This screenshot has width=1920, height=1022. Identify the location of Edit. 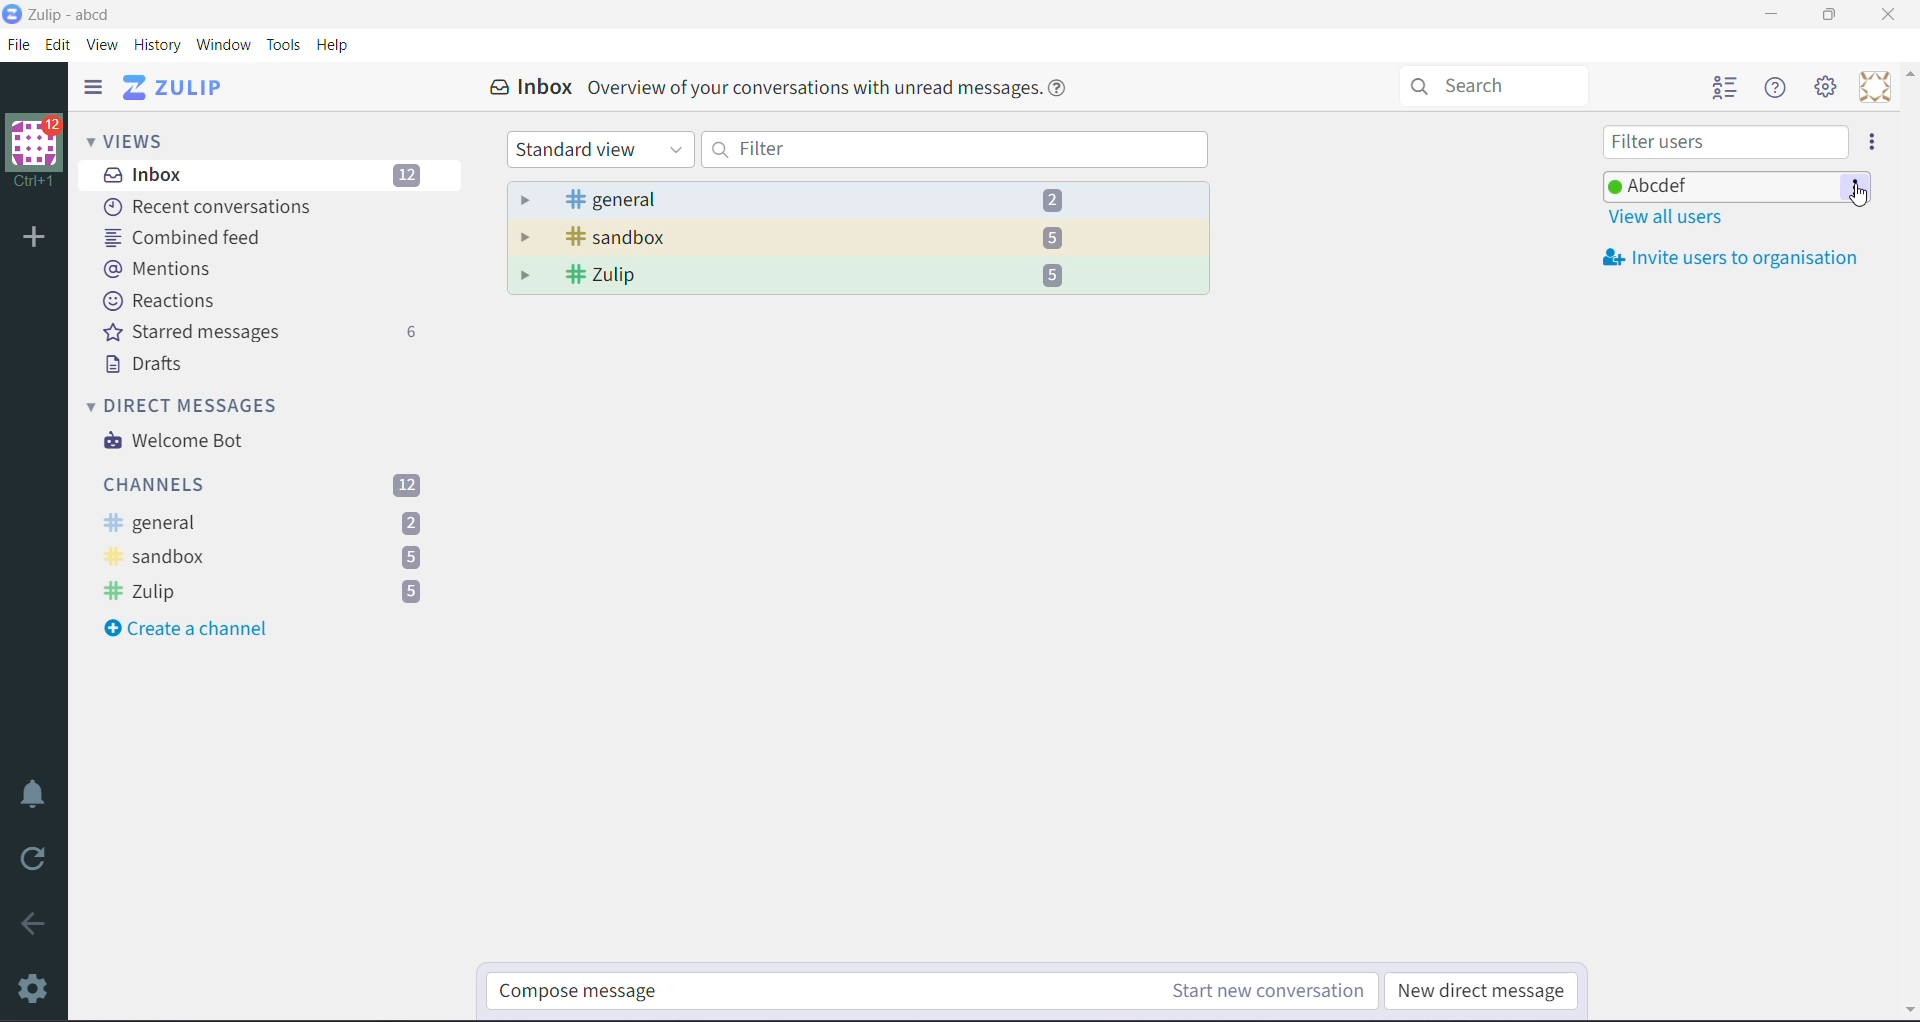
(59, 43).